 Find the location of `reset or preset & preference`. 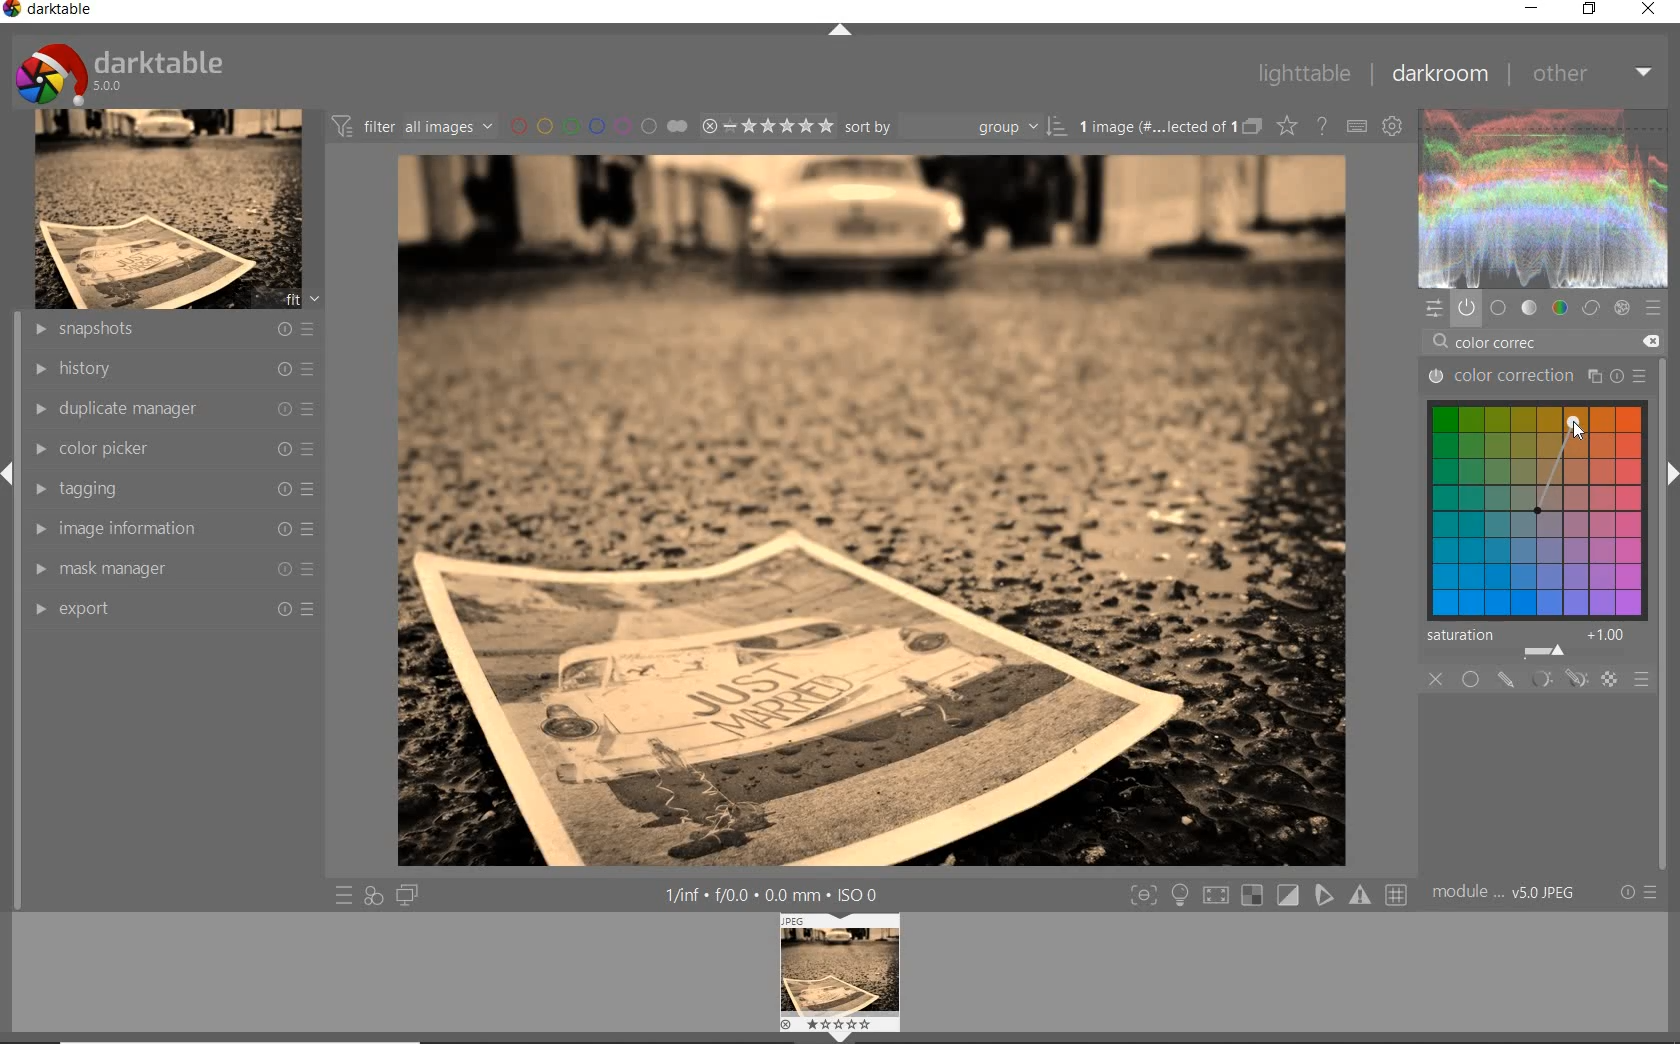

reset or preset & preference is located at coordinates (1633, 895).